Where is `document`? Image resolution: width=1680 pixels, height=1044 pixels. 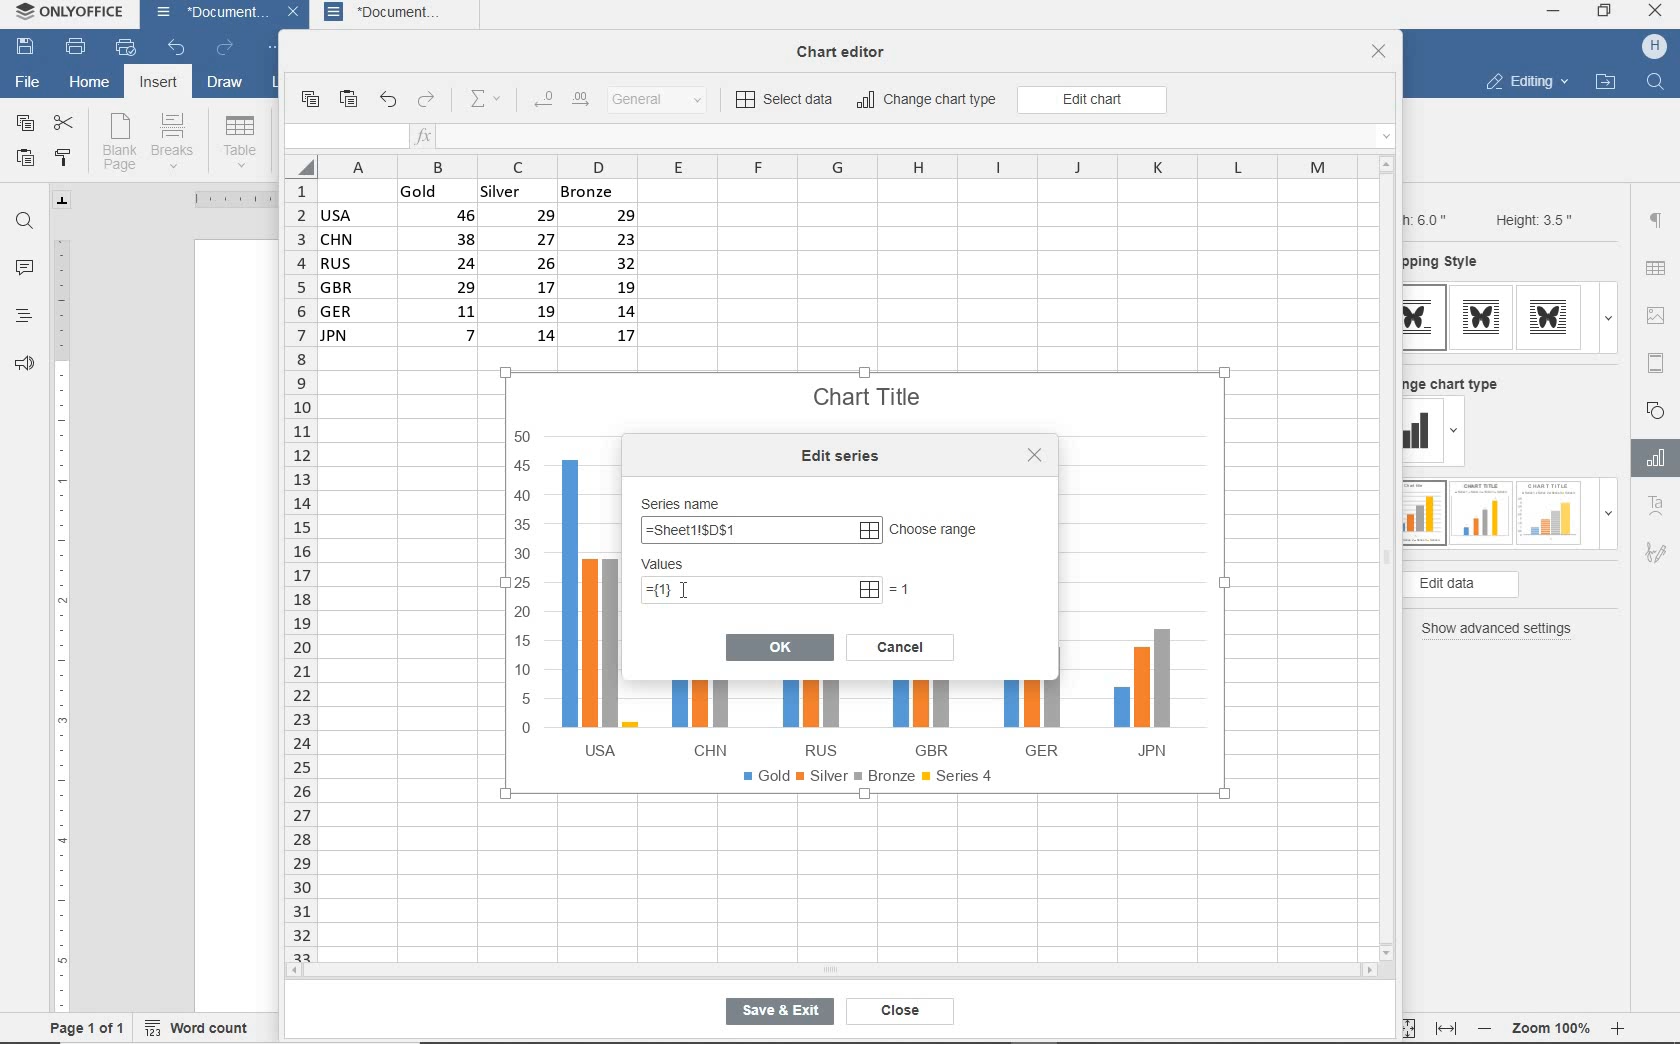
document is located at coordinates (399, 14).